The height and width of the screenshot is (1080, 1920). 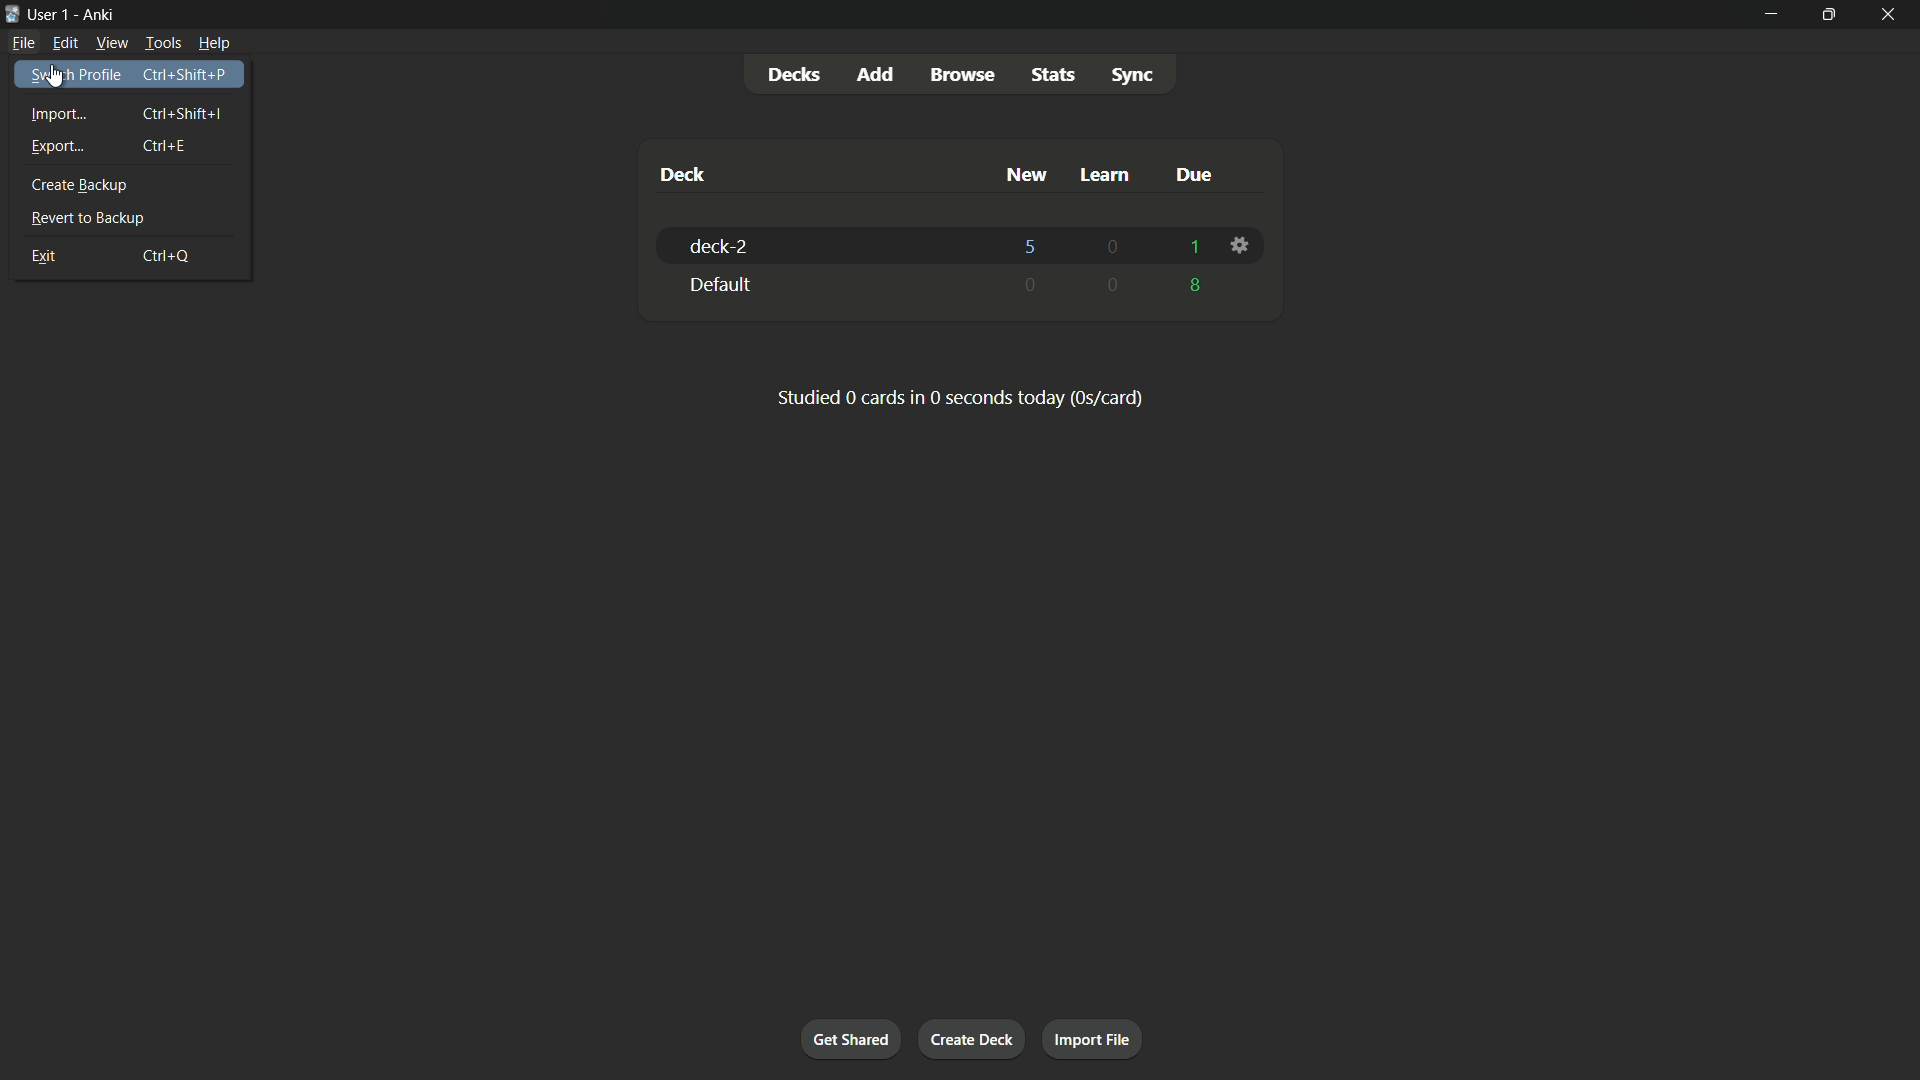 I want to click on View, so click(x=110, y=42).